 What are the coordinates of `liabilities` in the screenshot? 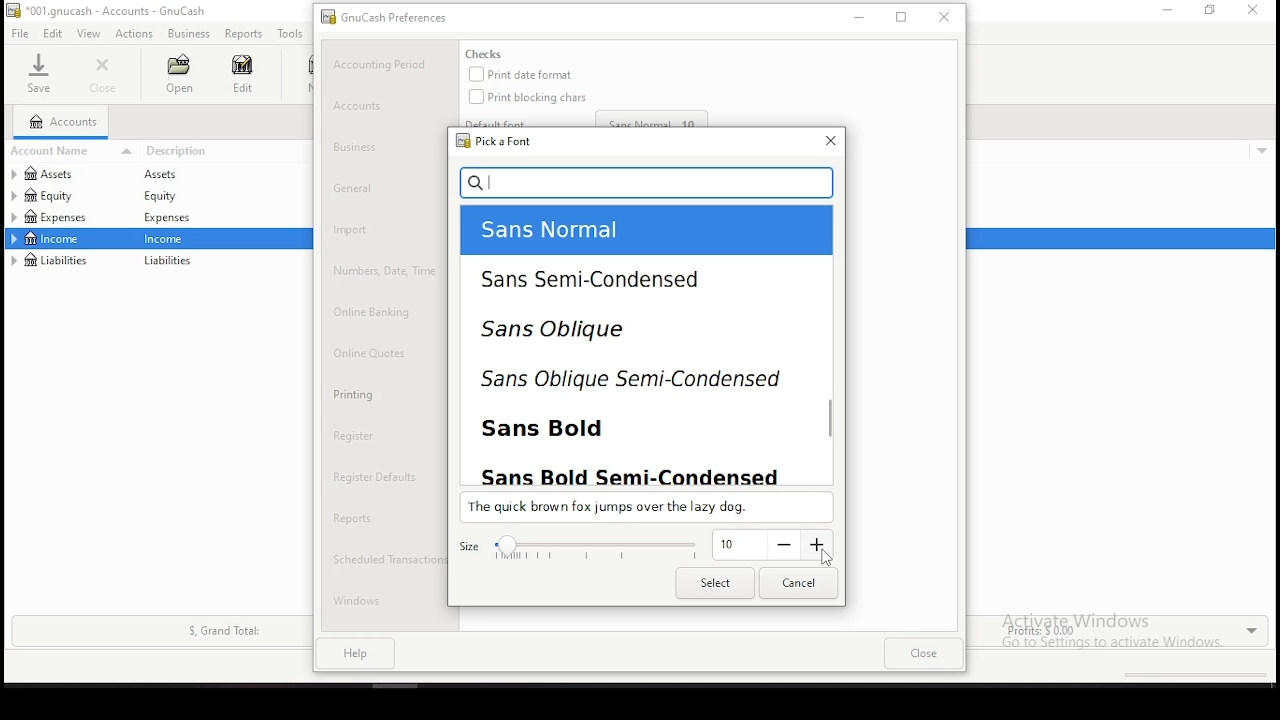 It's located at (168, 262).